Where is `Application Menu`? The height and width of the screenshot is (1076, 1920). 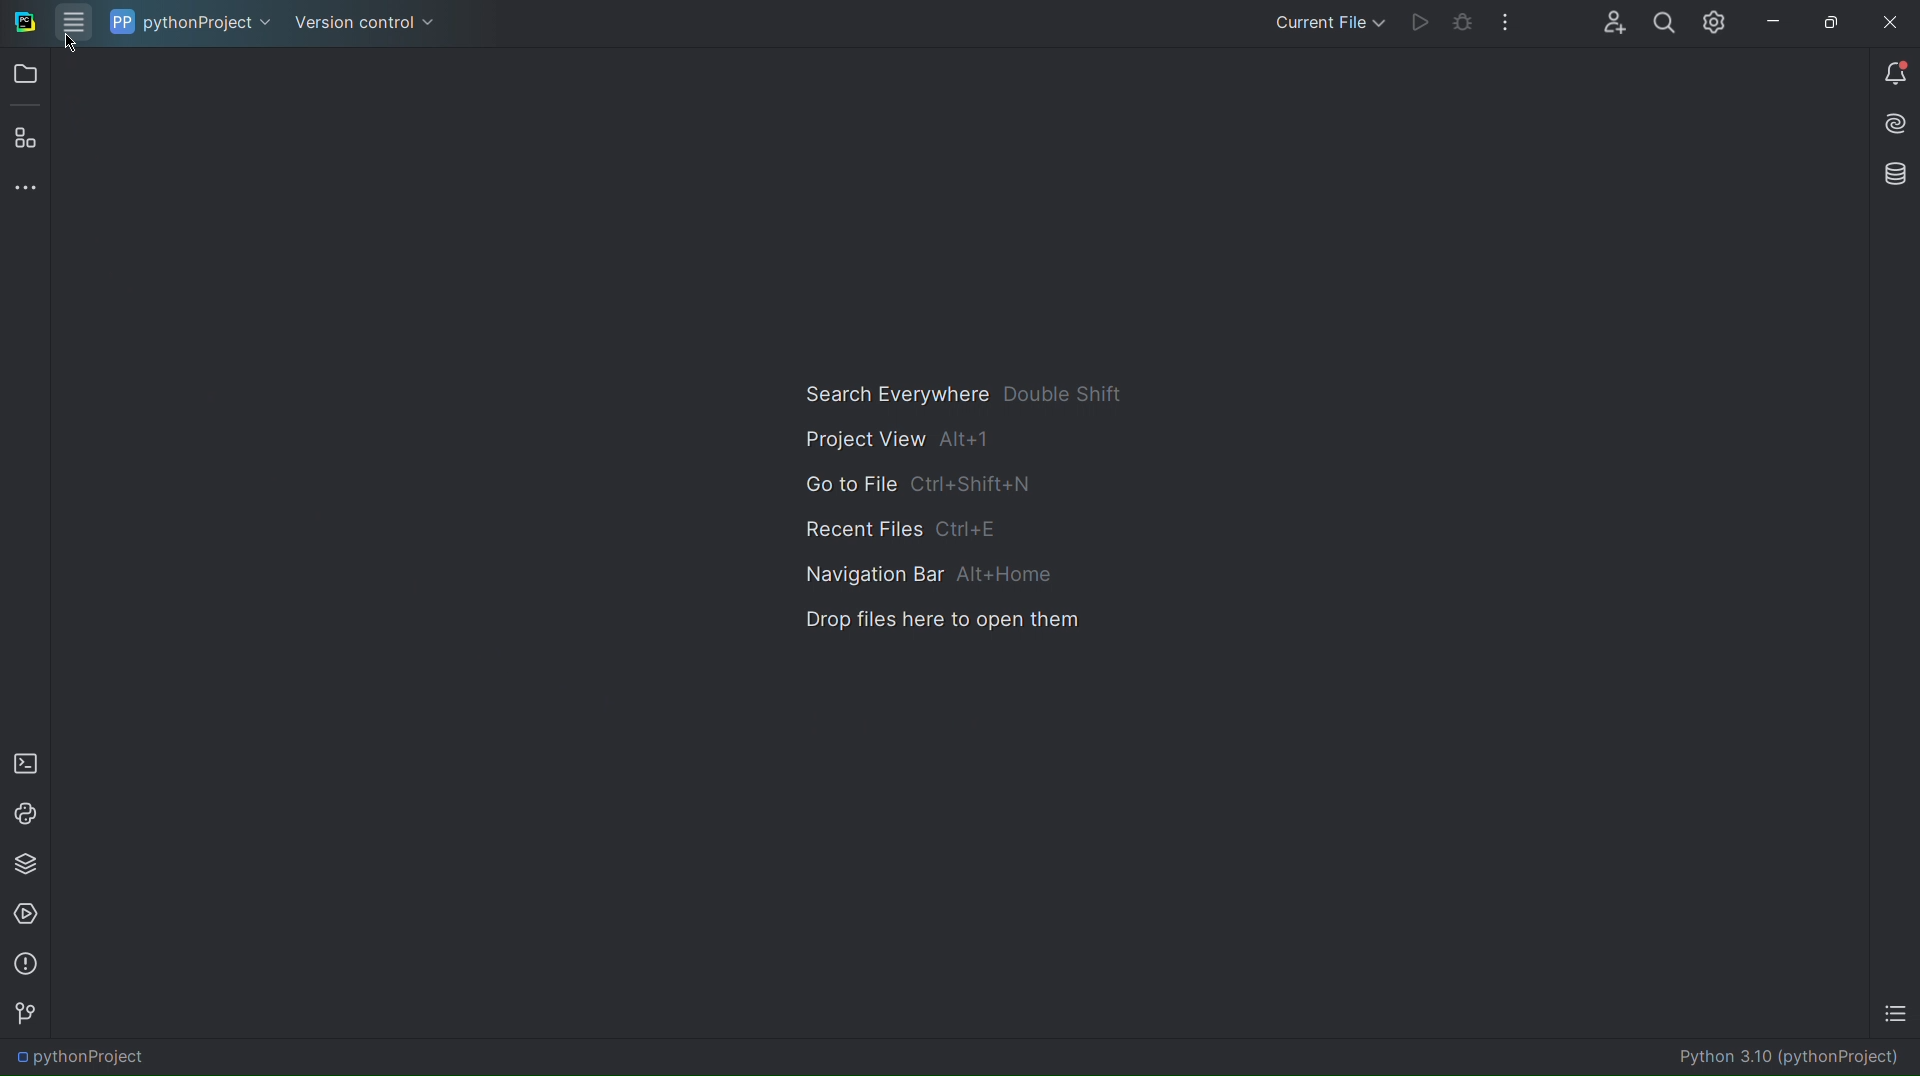 Application Menu is located at coordinates (73, 22).